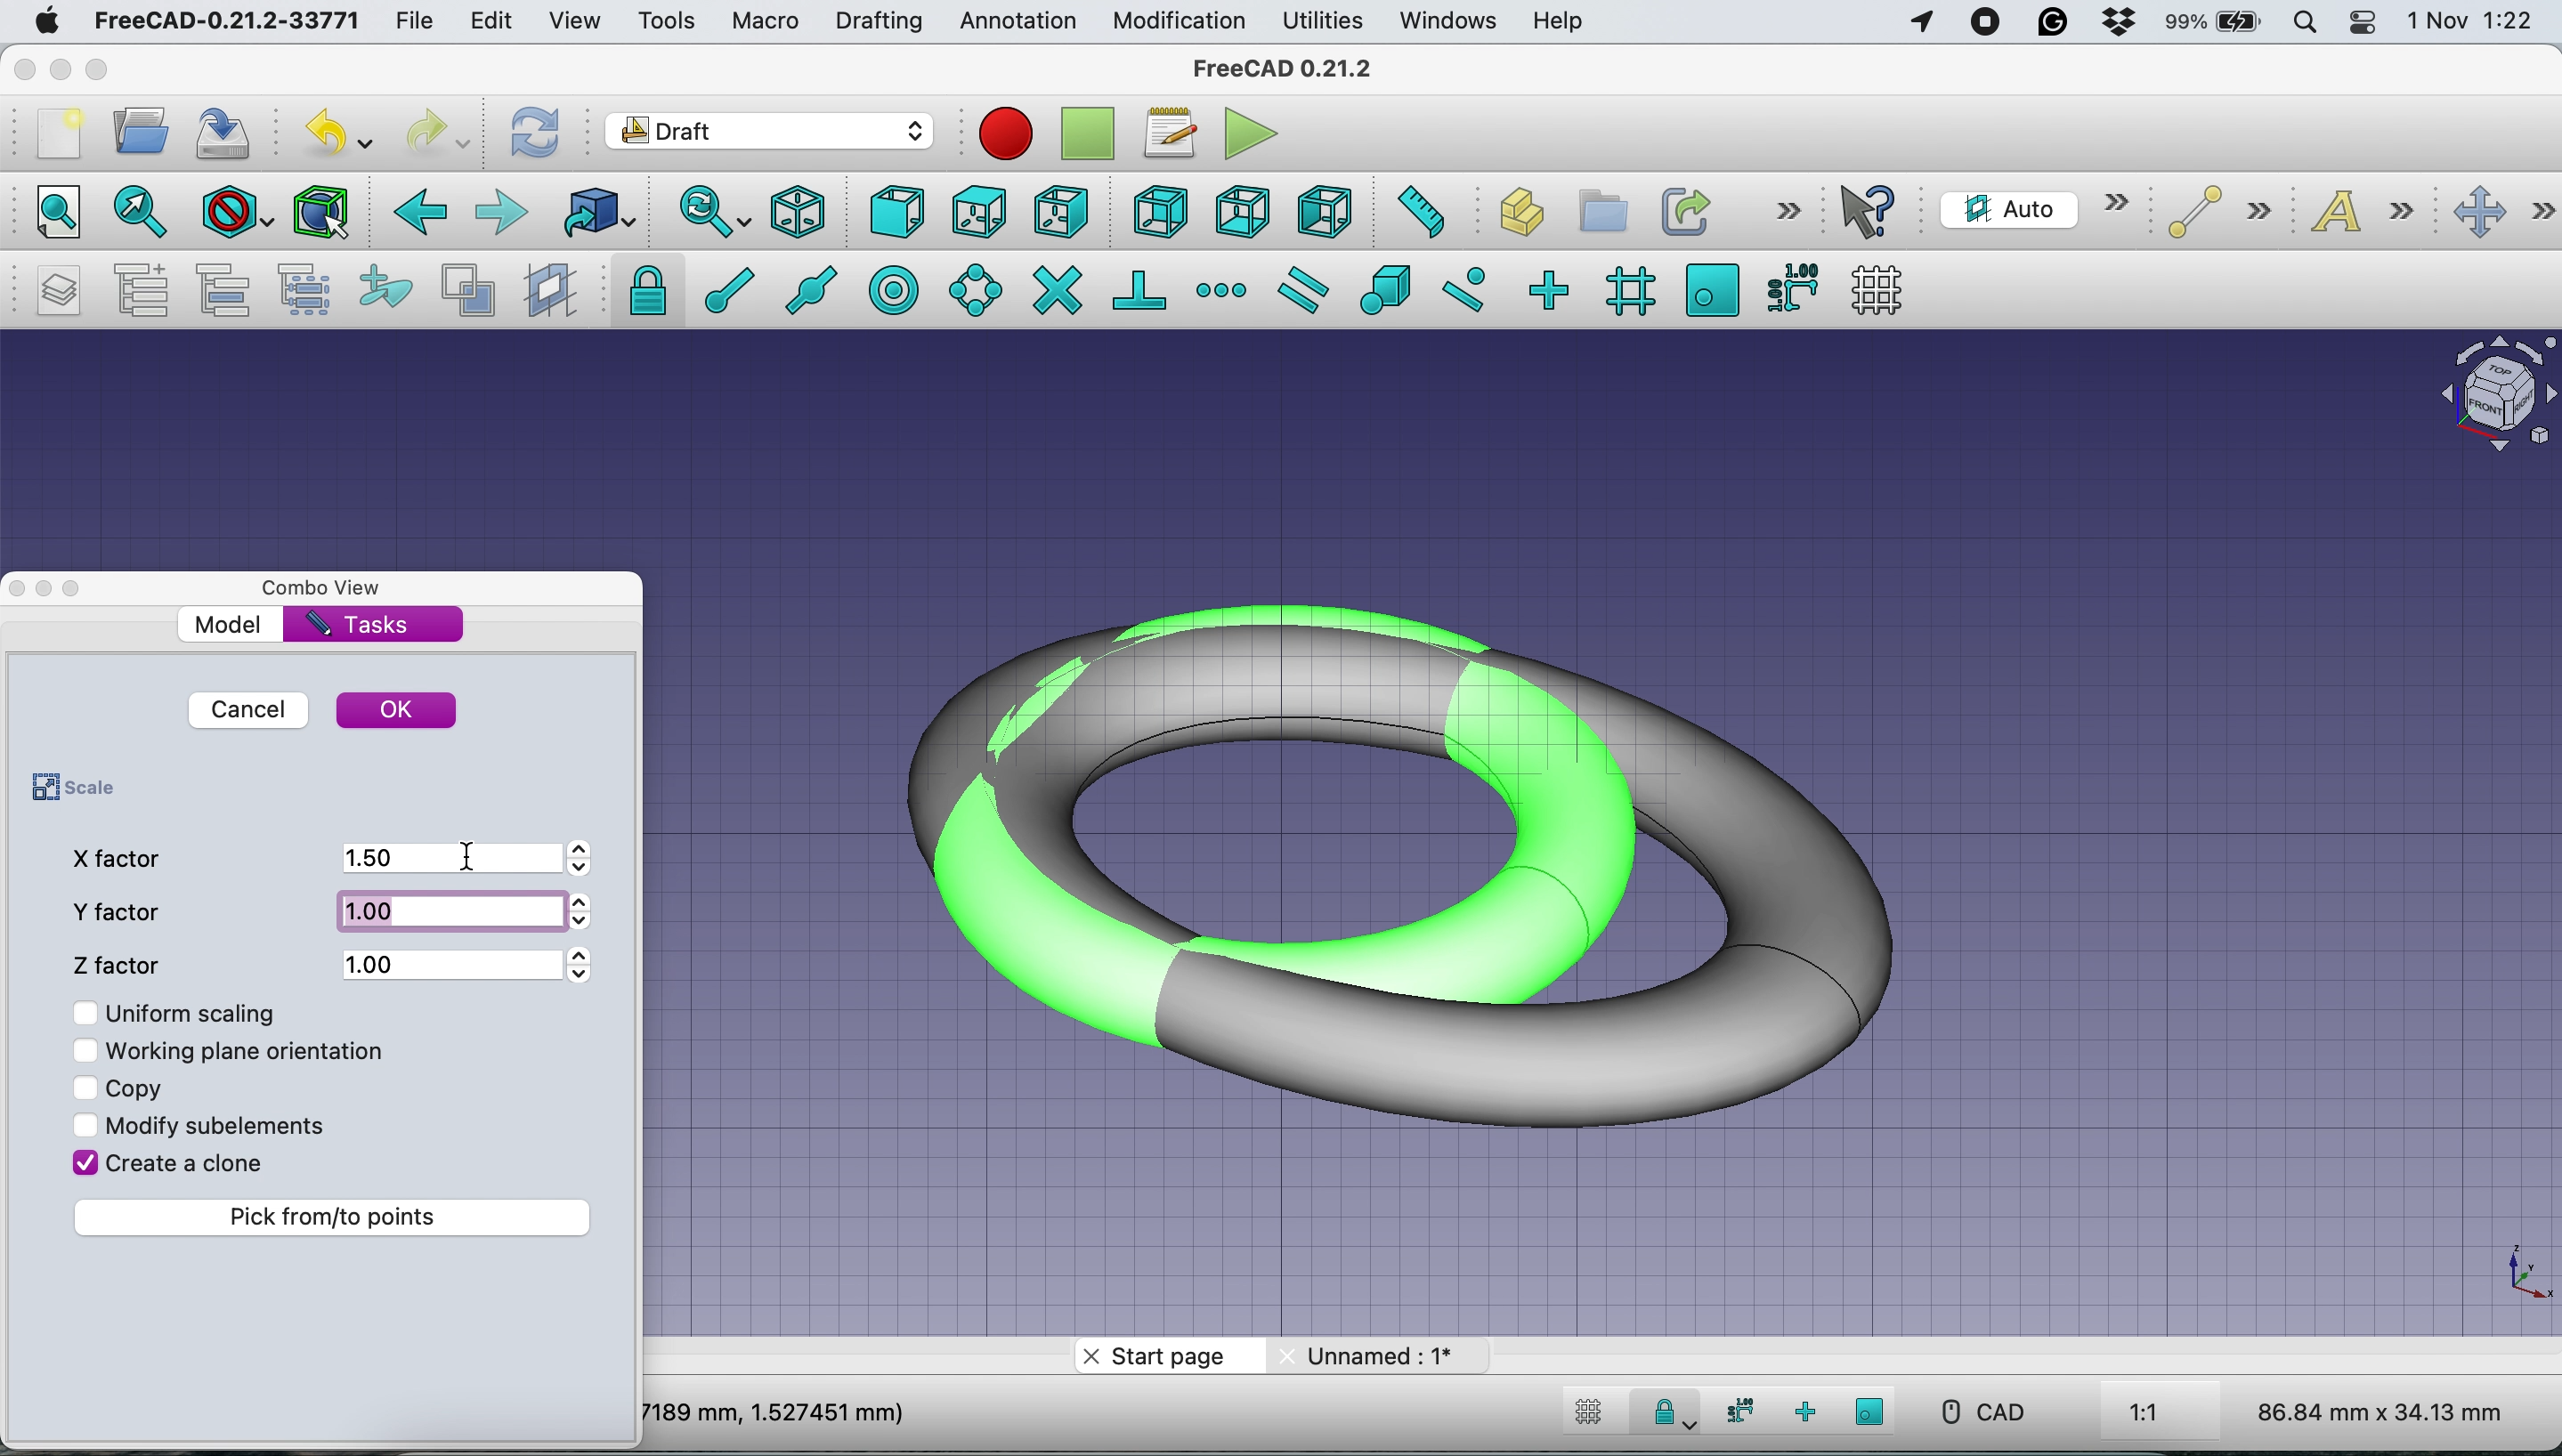 The image size is (2562, 1456). I want to click on snap grid, so click(1626, 293).